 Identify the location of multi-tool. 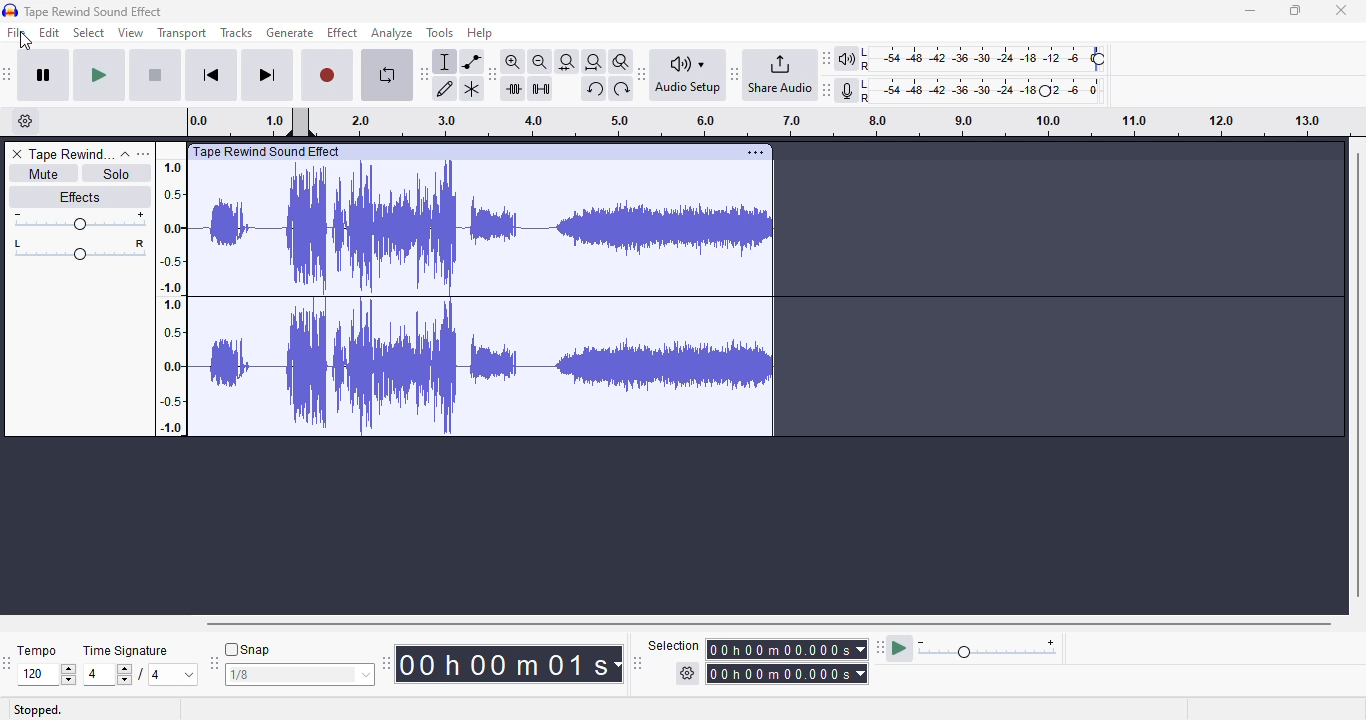
(471, 89).